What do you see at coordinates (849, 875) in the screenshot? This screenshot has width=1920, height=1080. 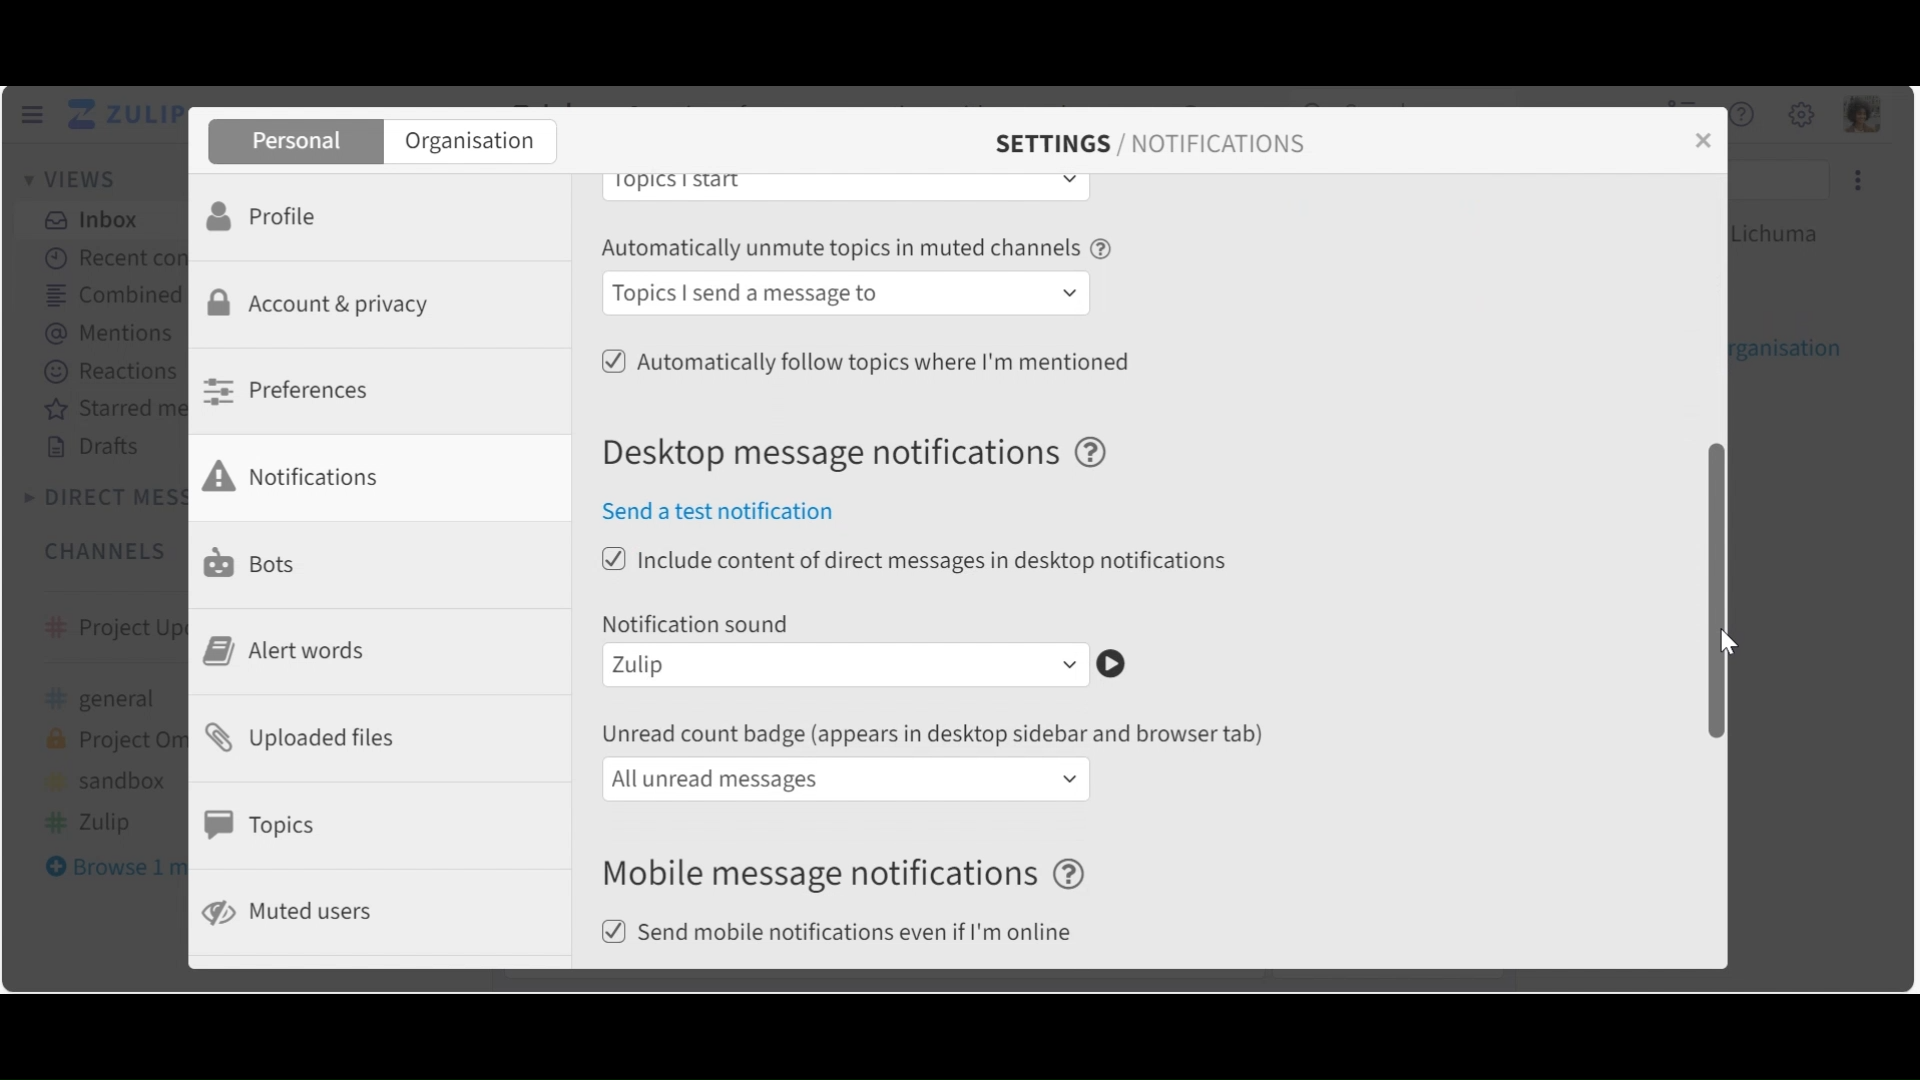 I see `Mobile message notifications` at bounding box center [849, 875].